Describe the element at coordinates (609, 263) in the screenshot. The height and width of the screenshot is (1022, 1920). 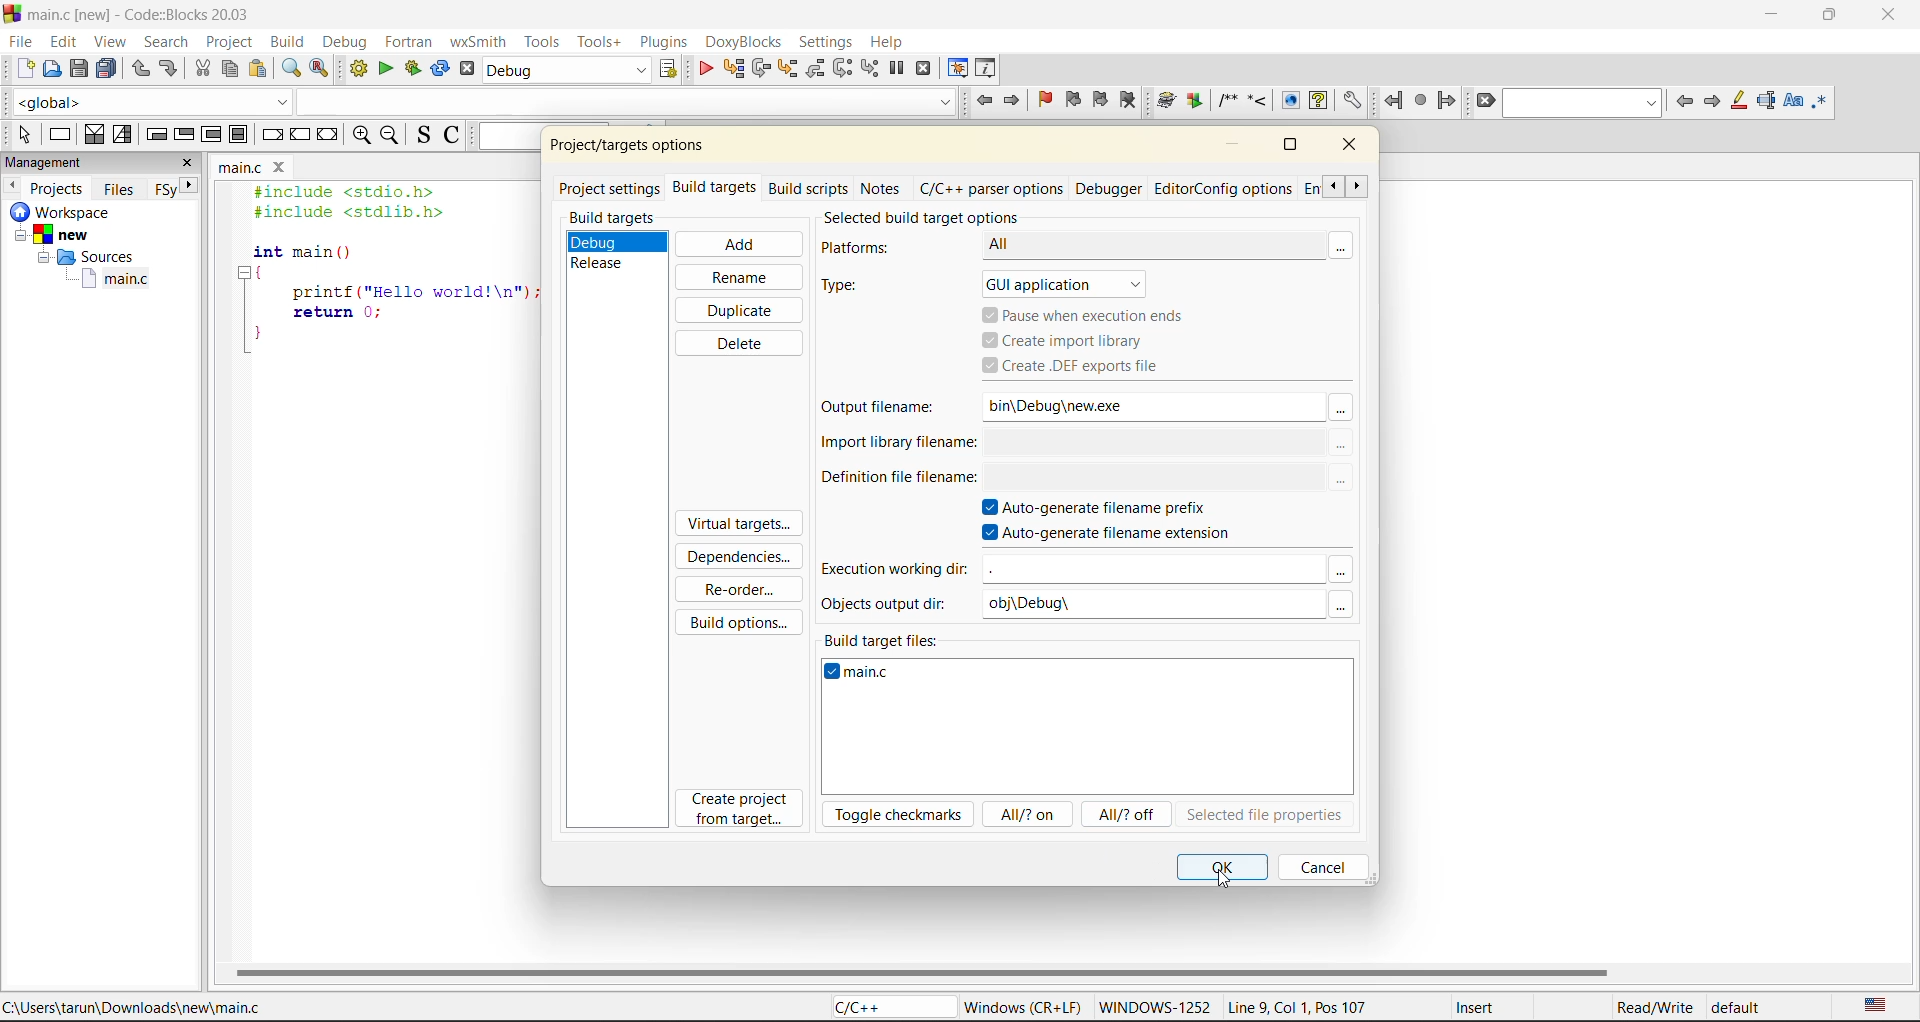
I see `release` at that location.